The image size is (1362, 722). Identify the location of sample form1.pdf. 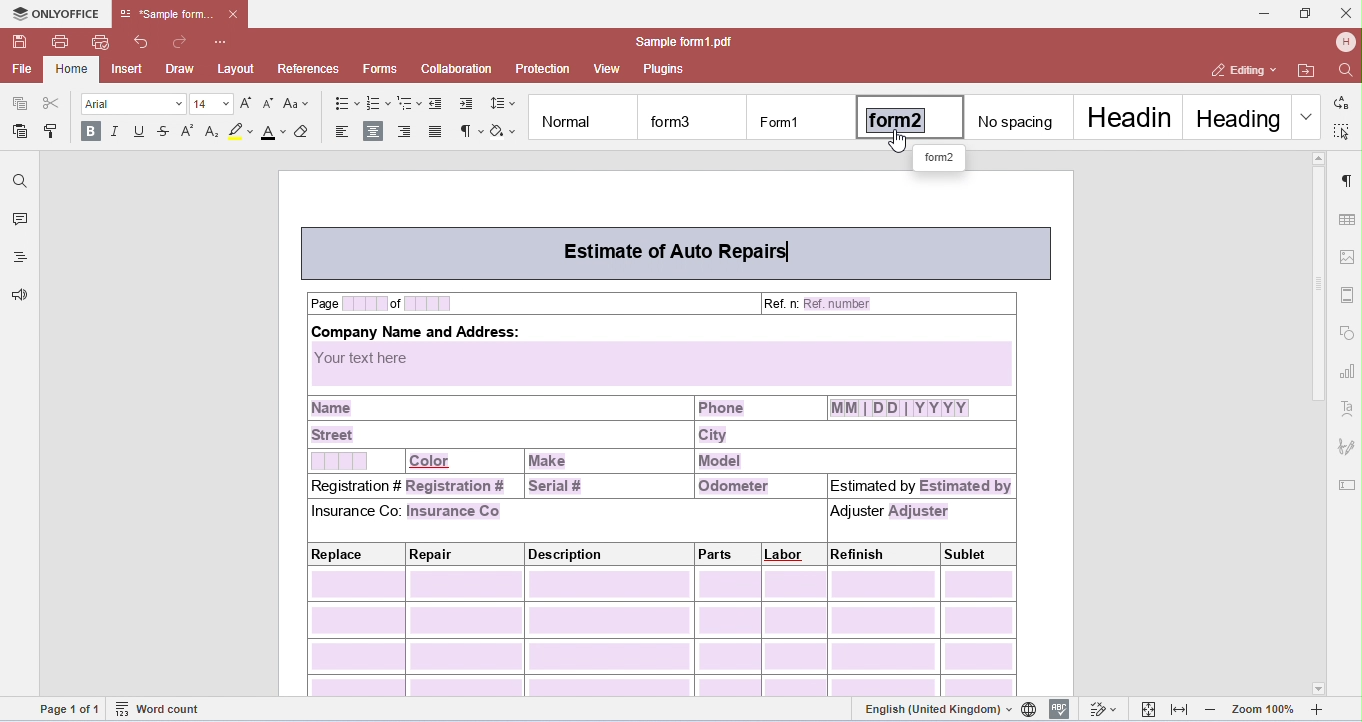
(678, 42).